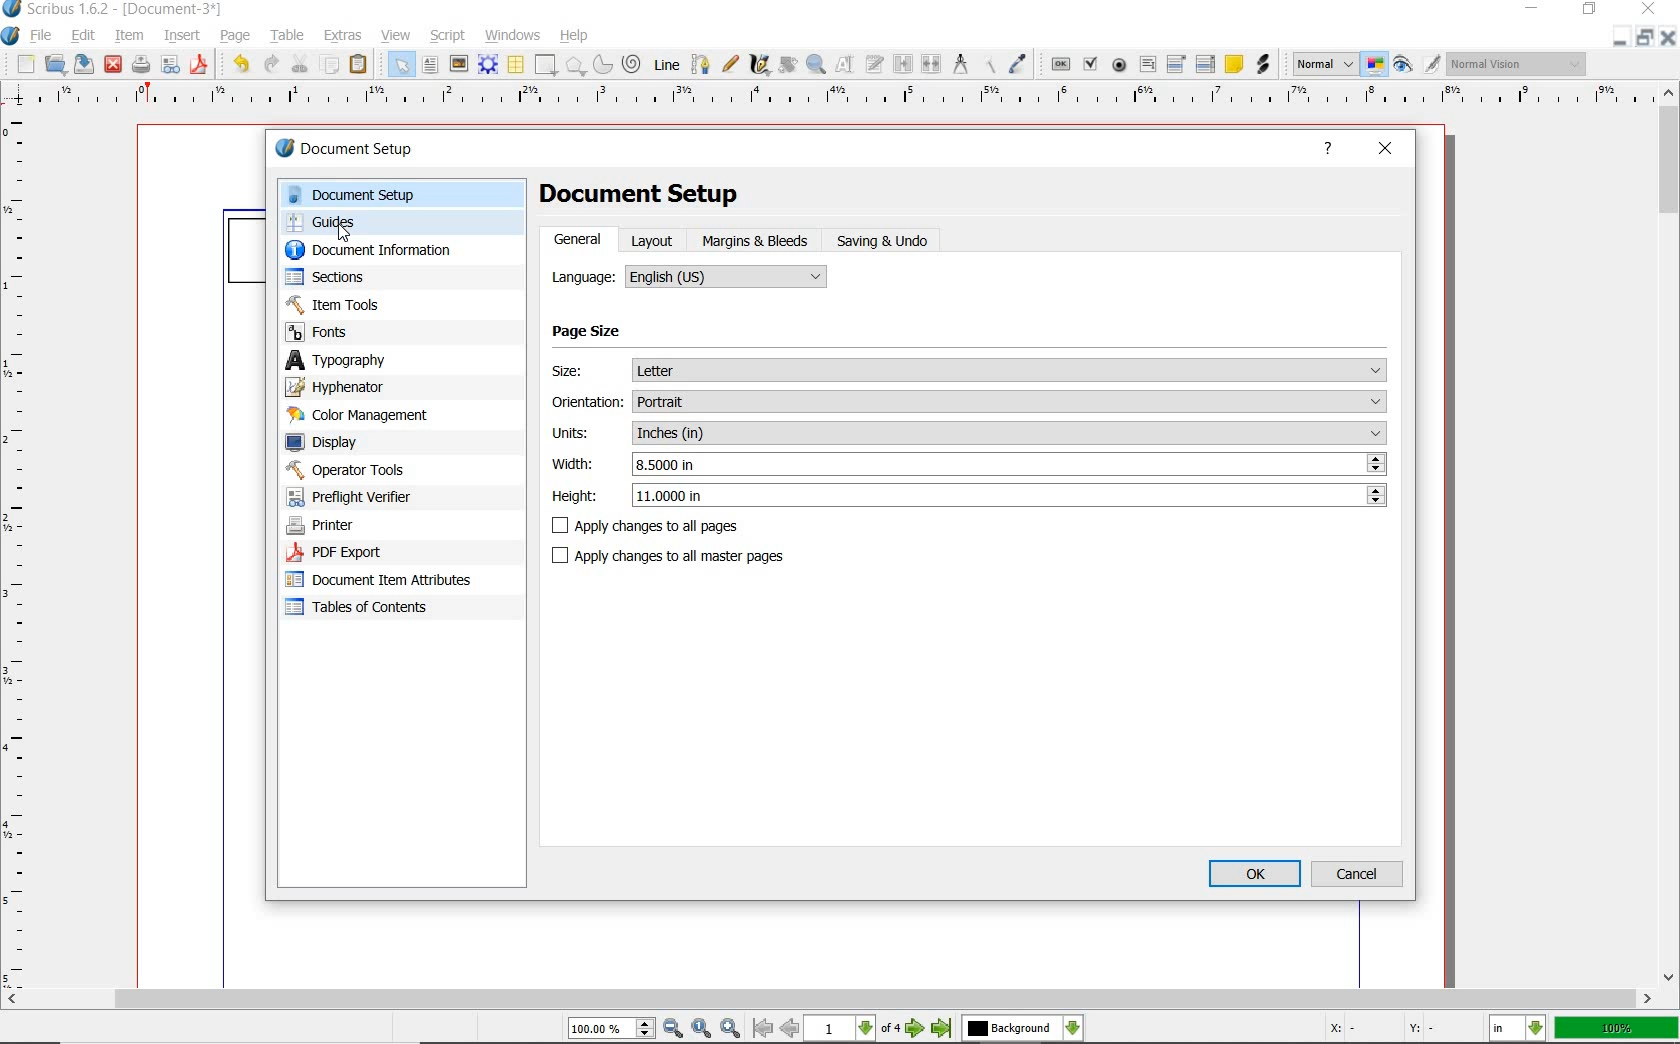  What do you see at coordinates (238, 65) in the screenshot?
I see `undo` at bounding box center [238, 65].